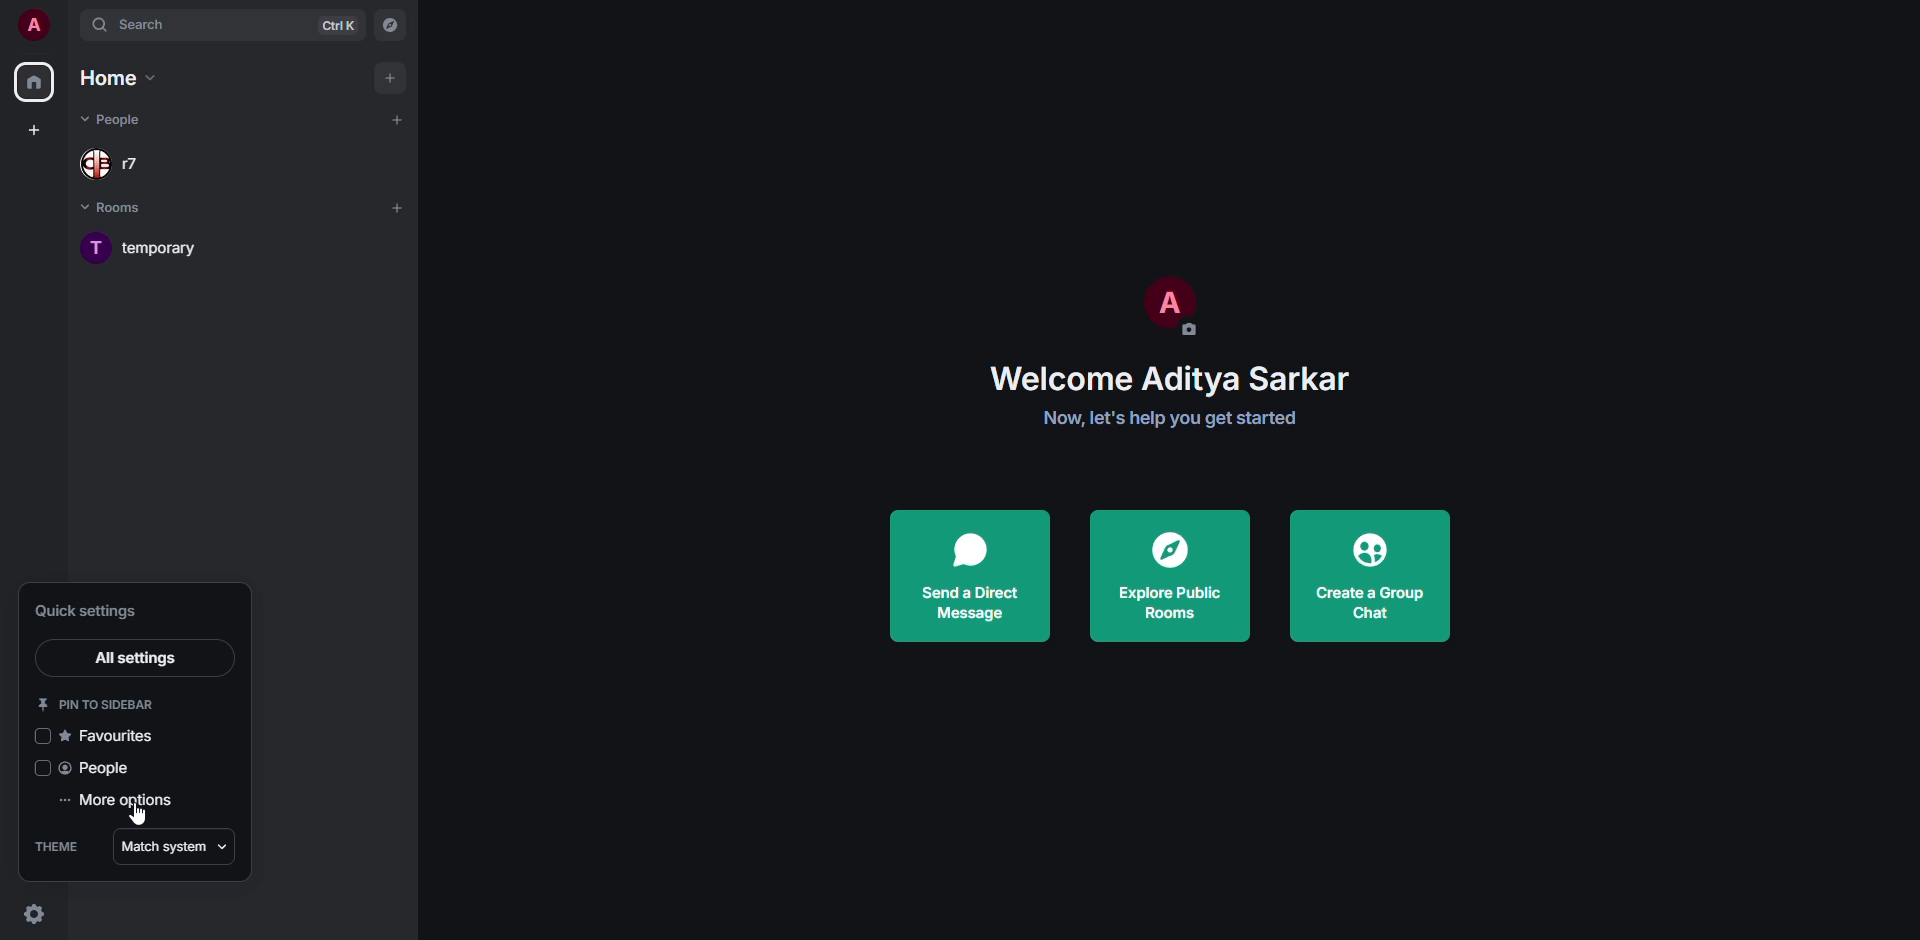  I want to click on quick settings, so click(93, 609).